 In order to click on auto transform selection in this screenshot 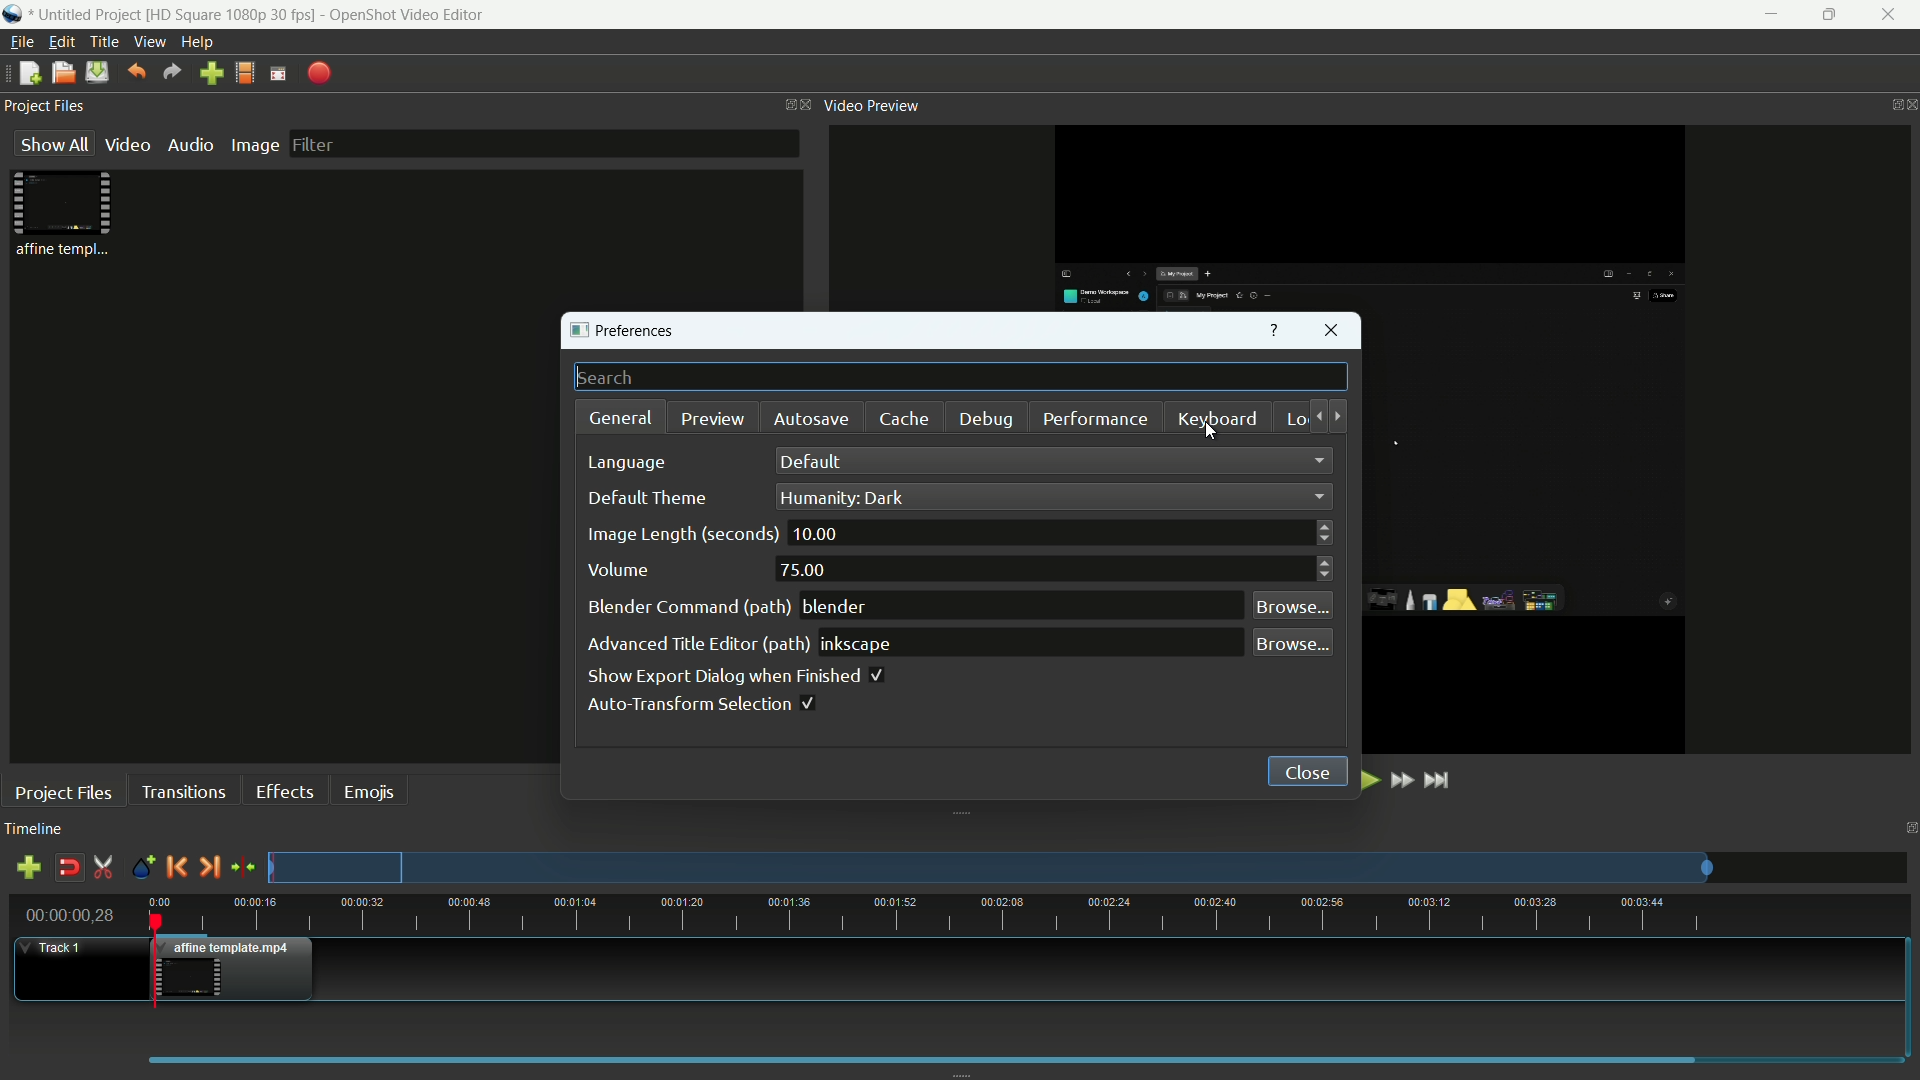, I will do `click(705, 704)`.